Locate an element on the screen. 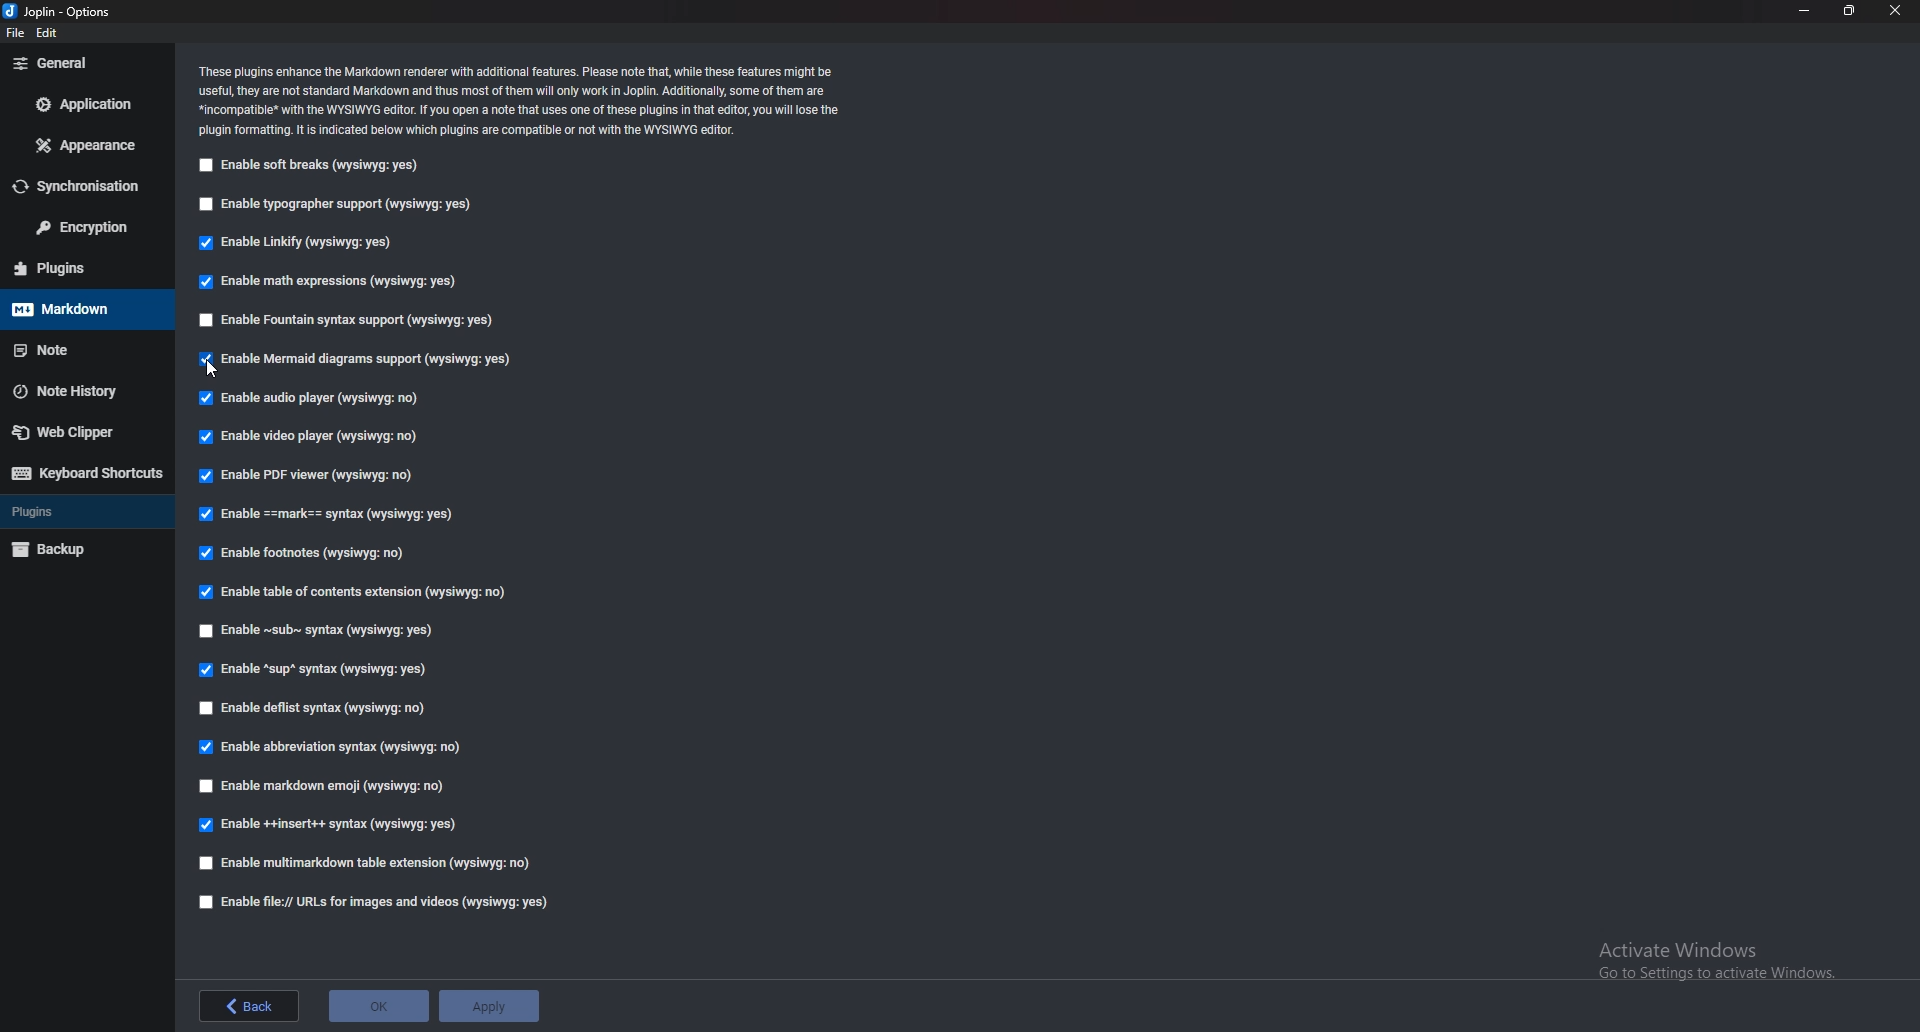  Info is located at coordinates (533, 100).